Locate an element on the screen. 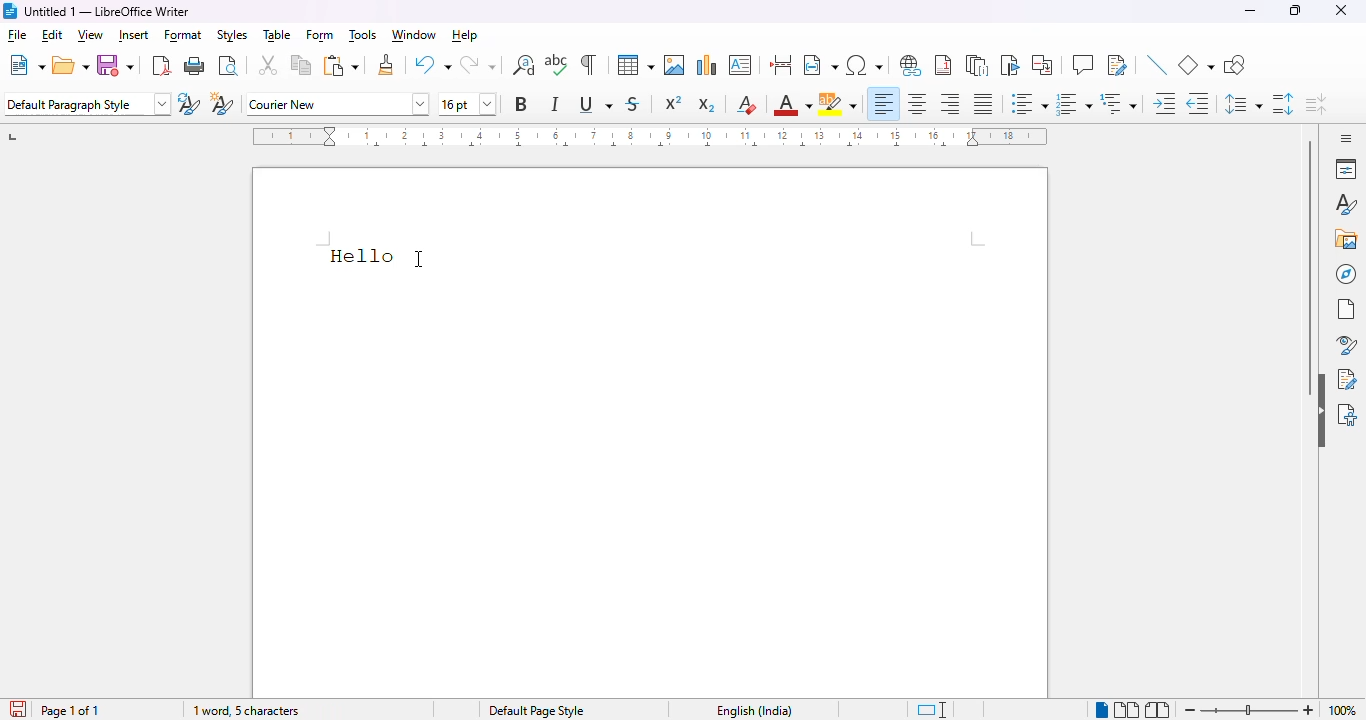  open is located at coordinates (71, 65).